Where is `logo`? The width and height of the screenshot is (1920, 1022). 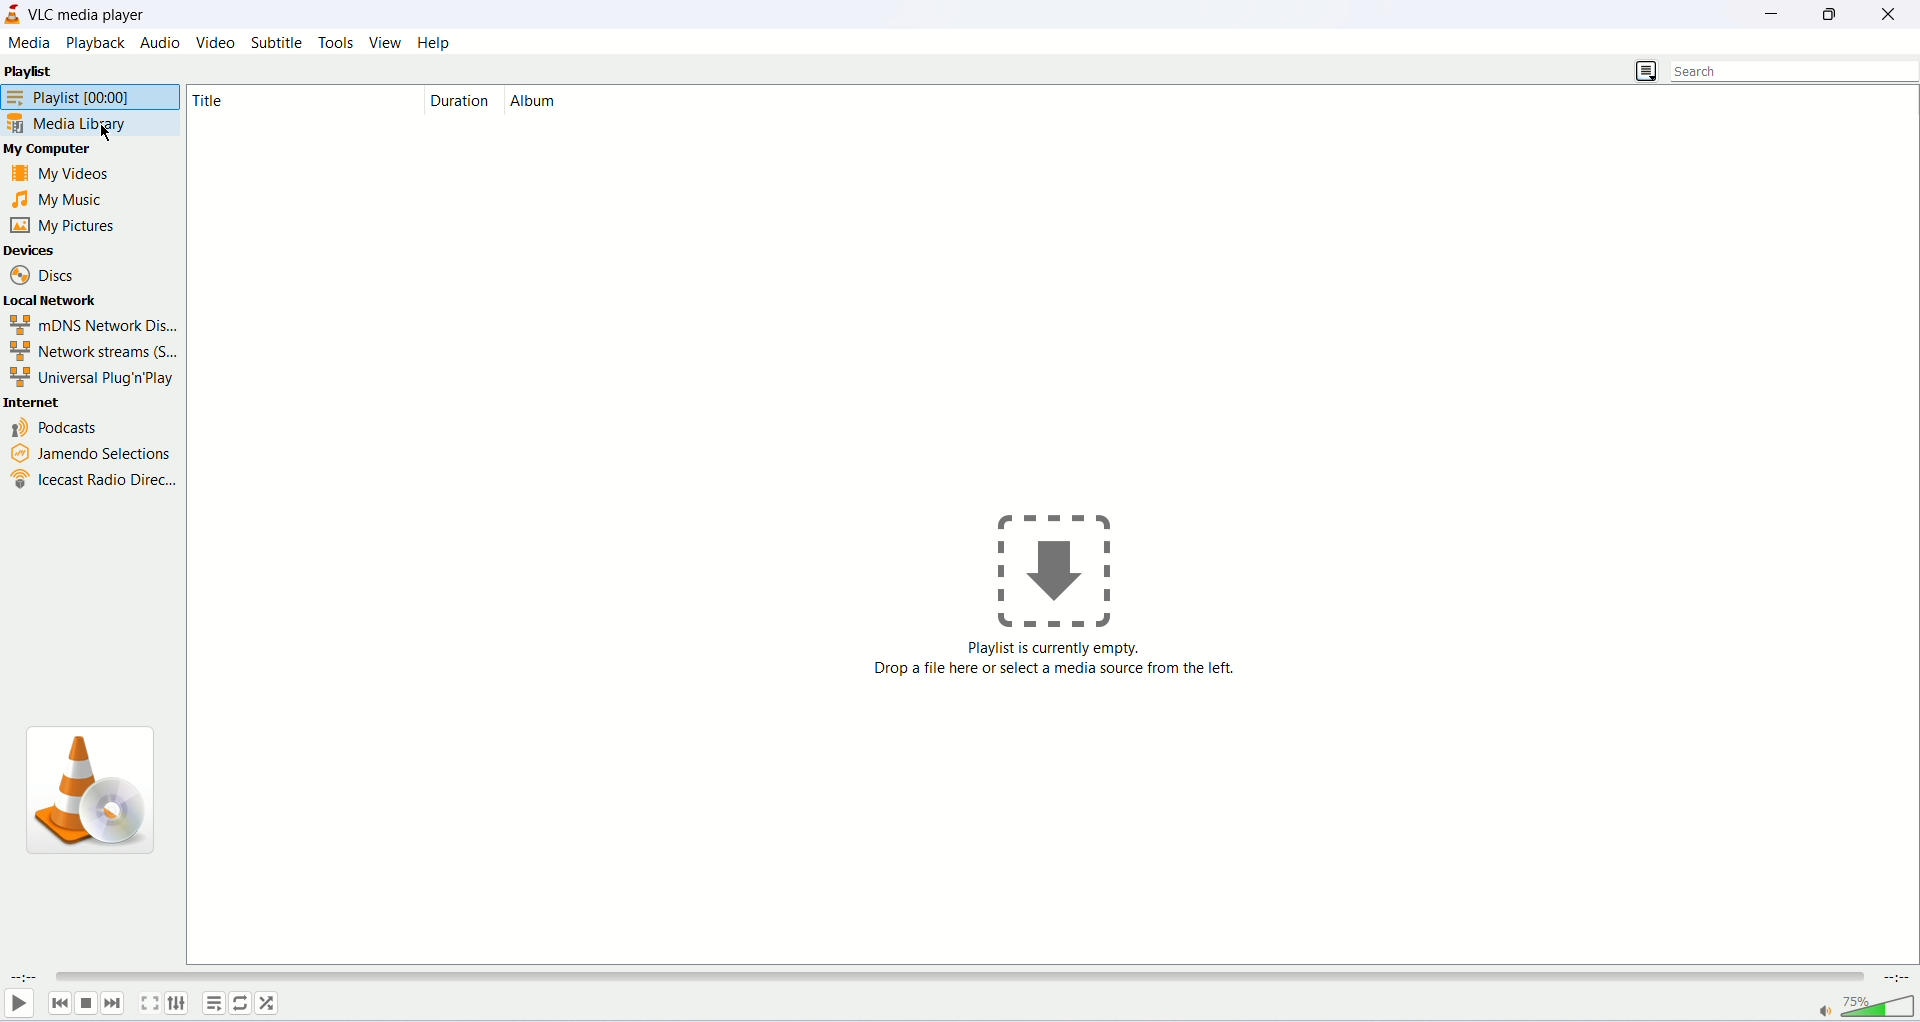
logo is located at coordinates (14, 14).